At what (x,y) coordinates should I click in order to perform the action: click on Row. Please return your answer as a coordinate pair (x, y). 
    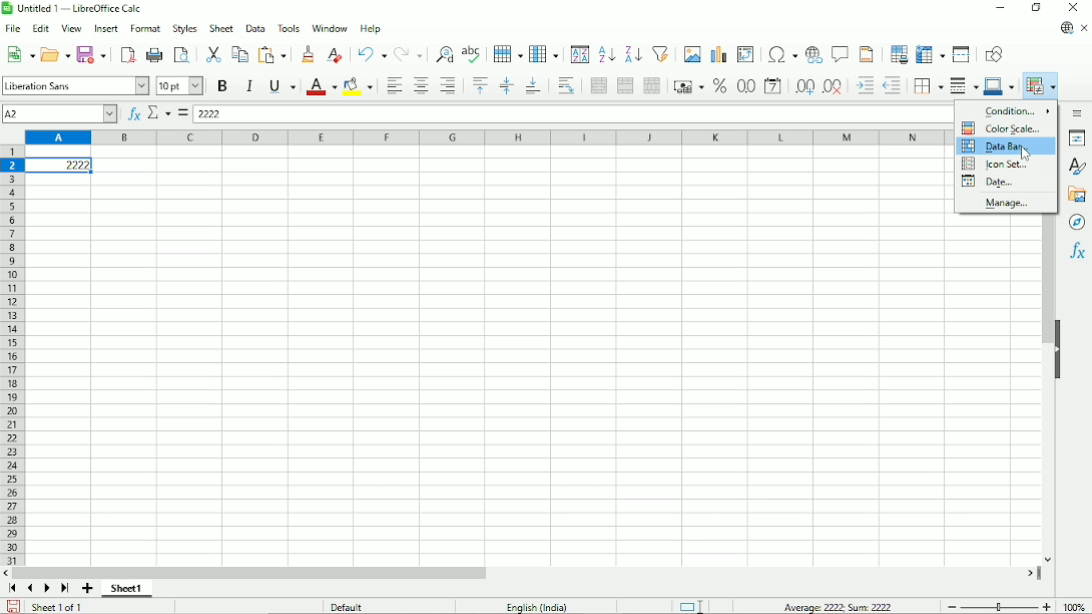
    Looking at the image, I should click on (508, 54).